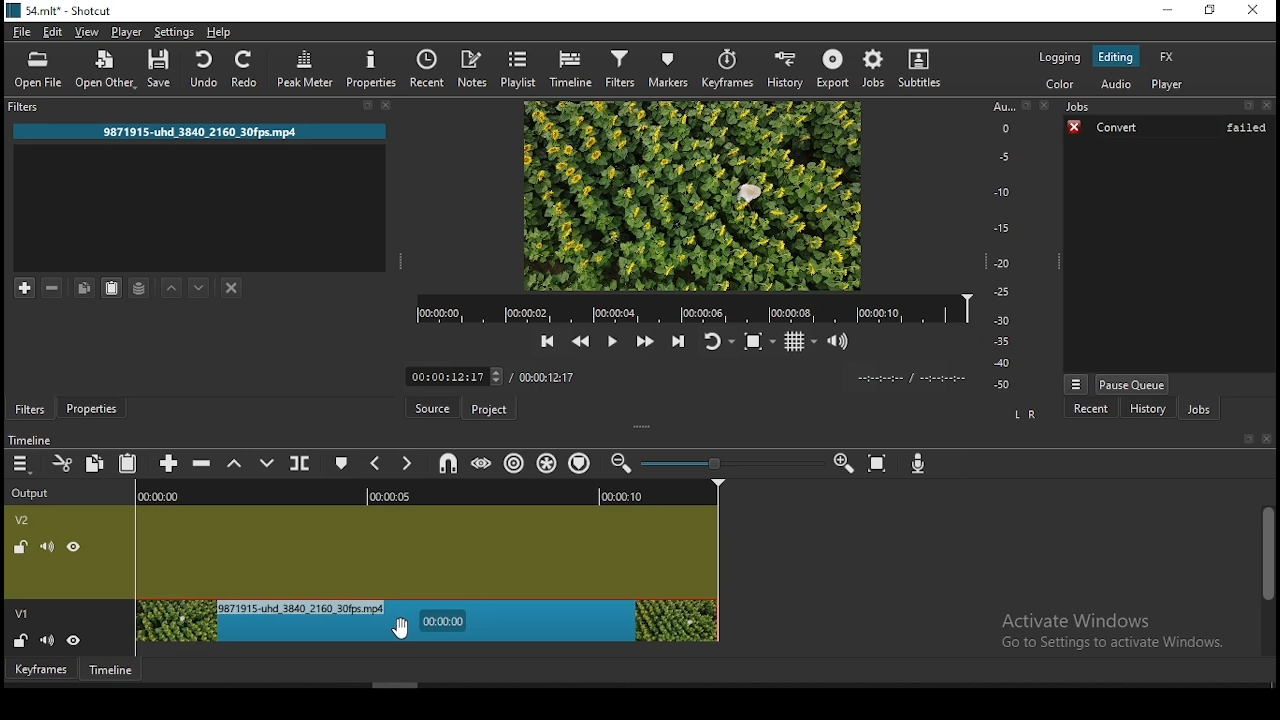 This screenshot has width=1280, height=720. What do you see at coordinates (1146, 407) in the screenshot?
I see `history` at bounding box center [1146, 407].